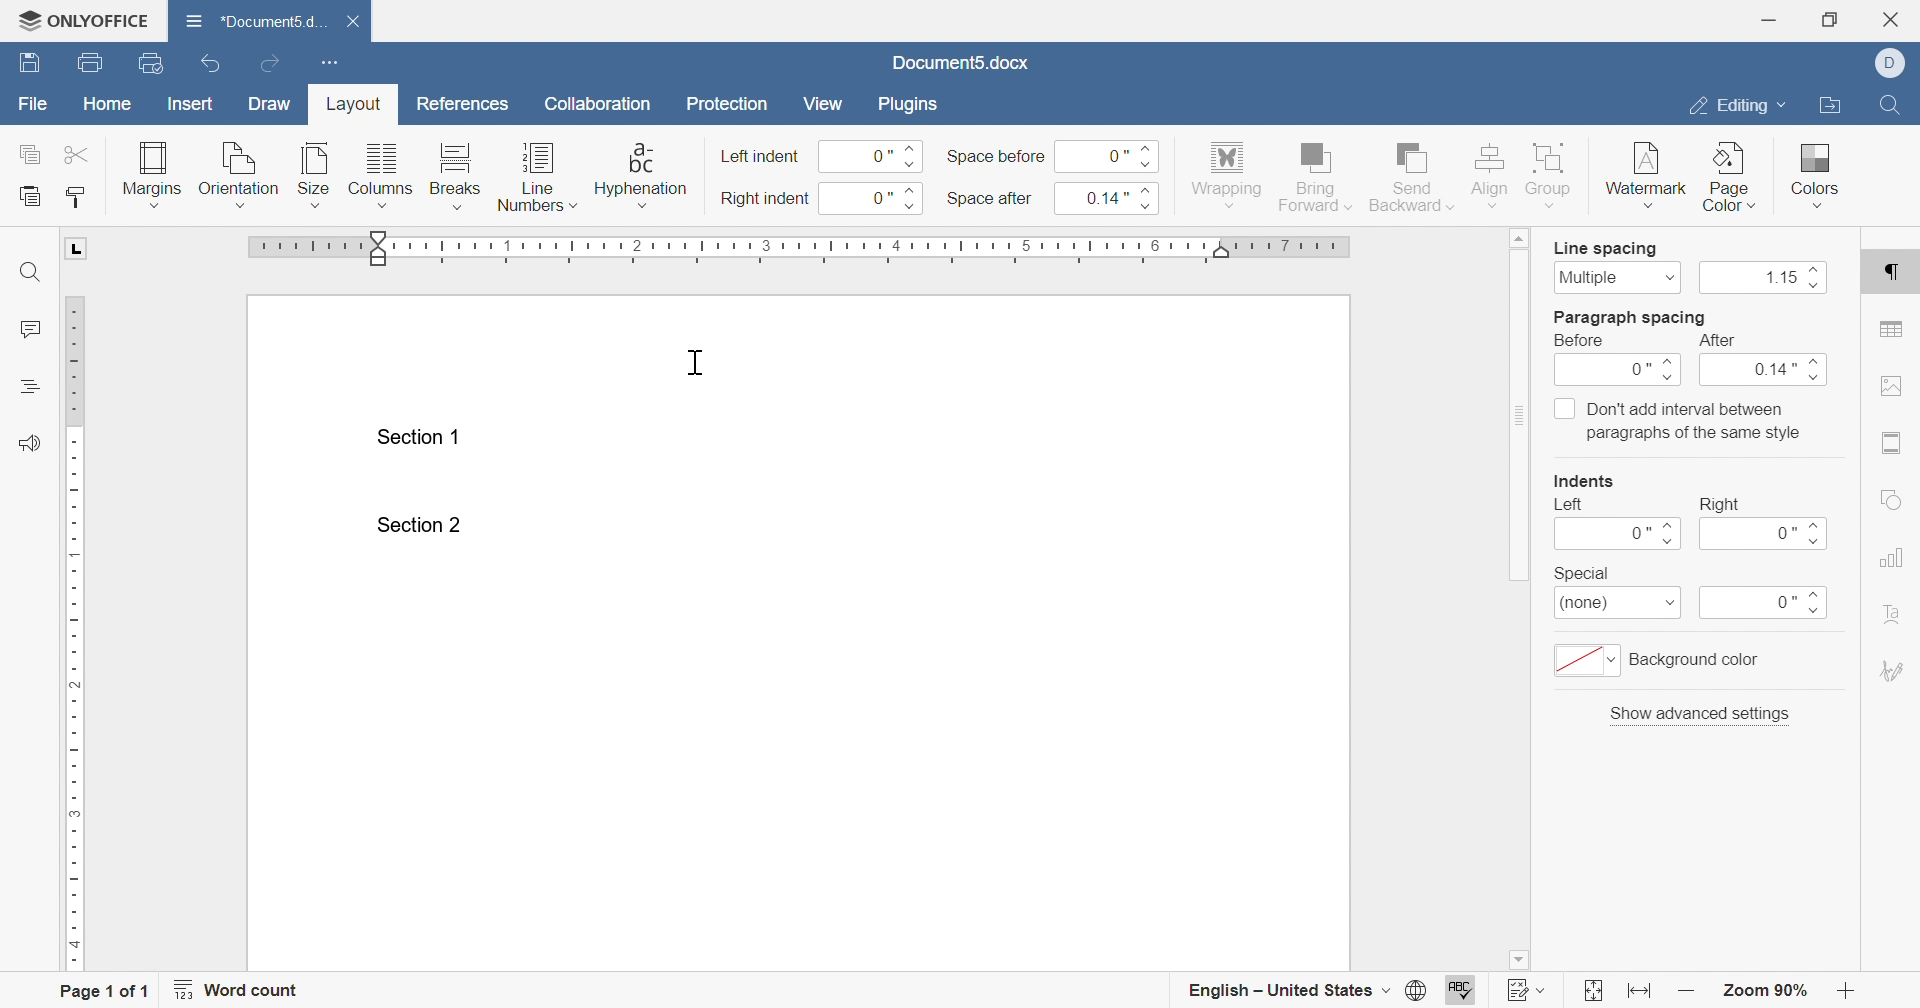  I want to click on fit to slide, so click(1593, 991).